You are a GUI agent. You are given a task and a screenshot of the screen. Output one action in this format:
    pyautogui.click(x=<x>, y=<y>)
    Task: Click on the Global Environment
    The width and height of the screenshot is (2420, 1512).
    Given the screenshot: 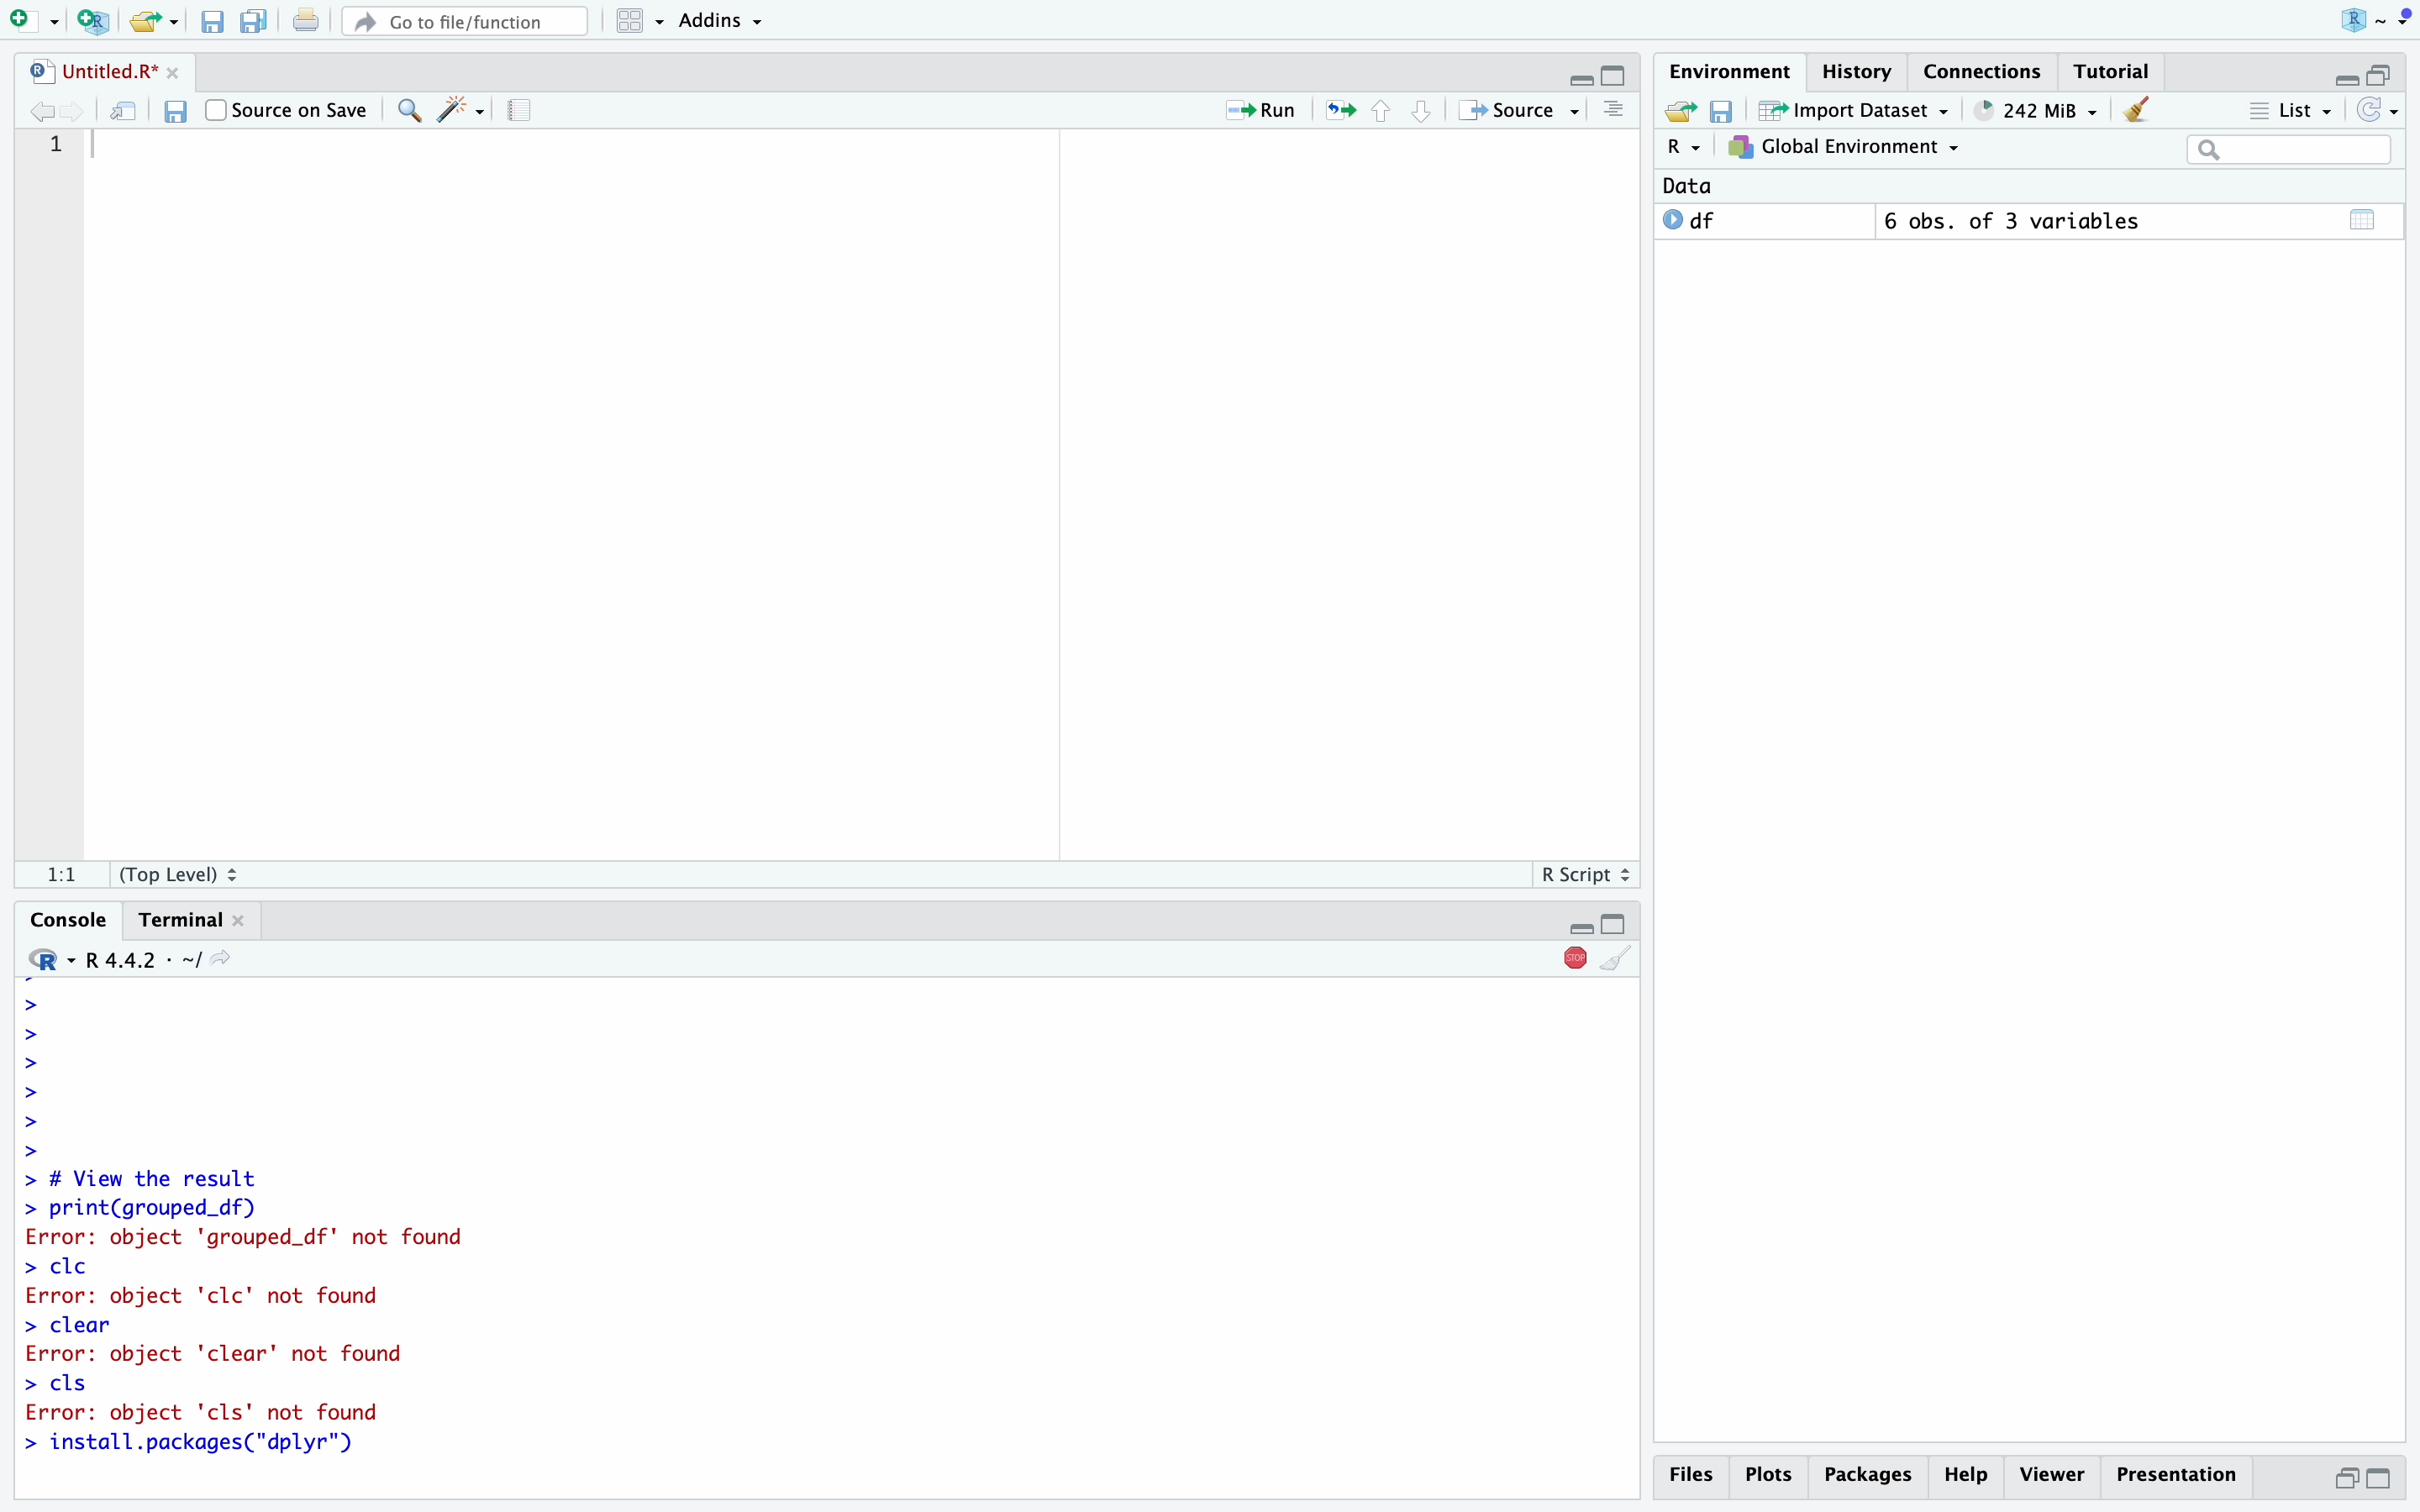 What is the action you would take?
    pyautogui.click(x=1843, y=149)
    